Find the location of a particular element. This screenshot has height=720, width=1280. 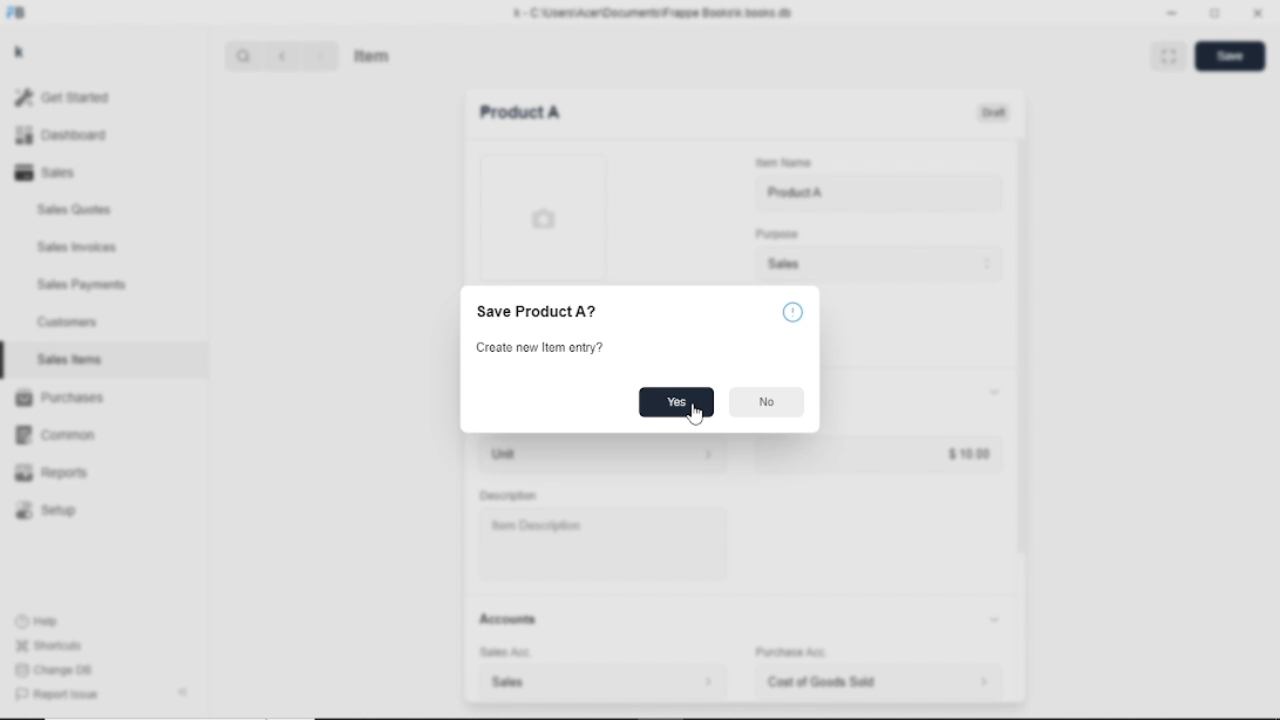

Sales Payments is located at coordinates (83, 284).